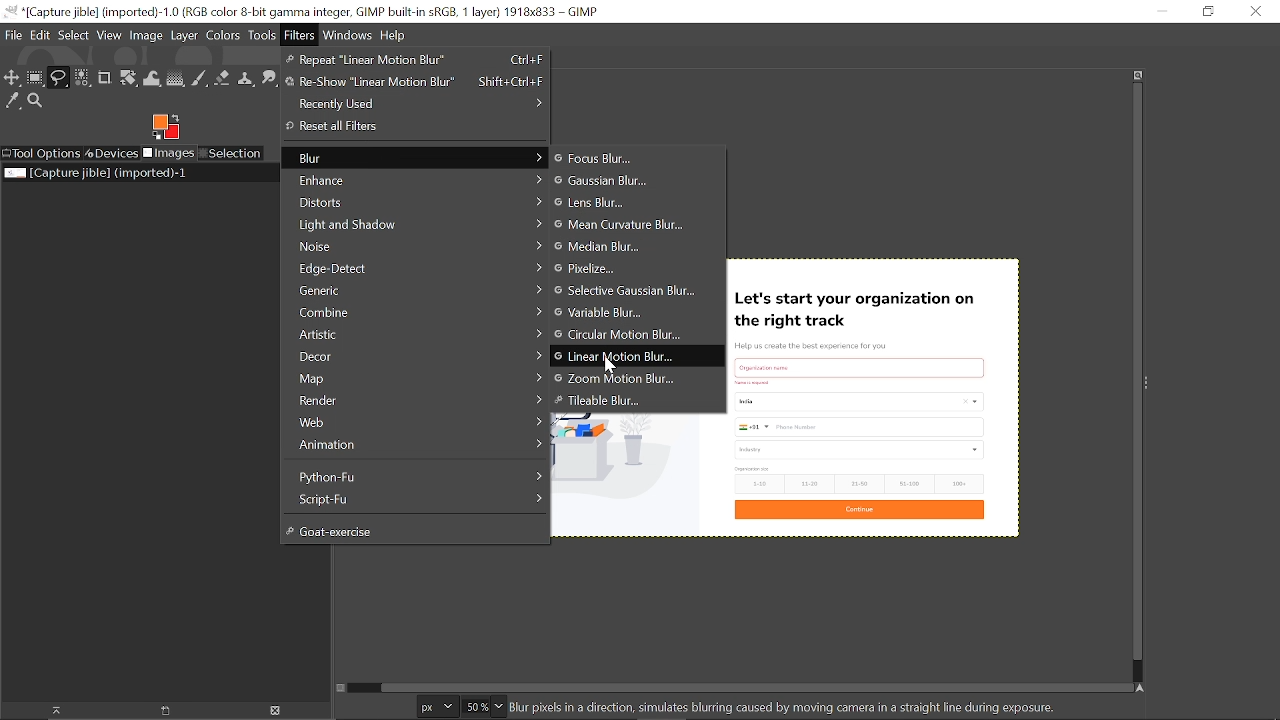 This screenshot has width=1280, height=720. Describe the element at coordinates (339, 688) in the screenshot. I see `Toggle quick mask on/off` at that location.